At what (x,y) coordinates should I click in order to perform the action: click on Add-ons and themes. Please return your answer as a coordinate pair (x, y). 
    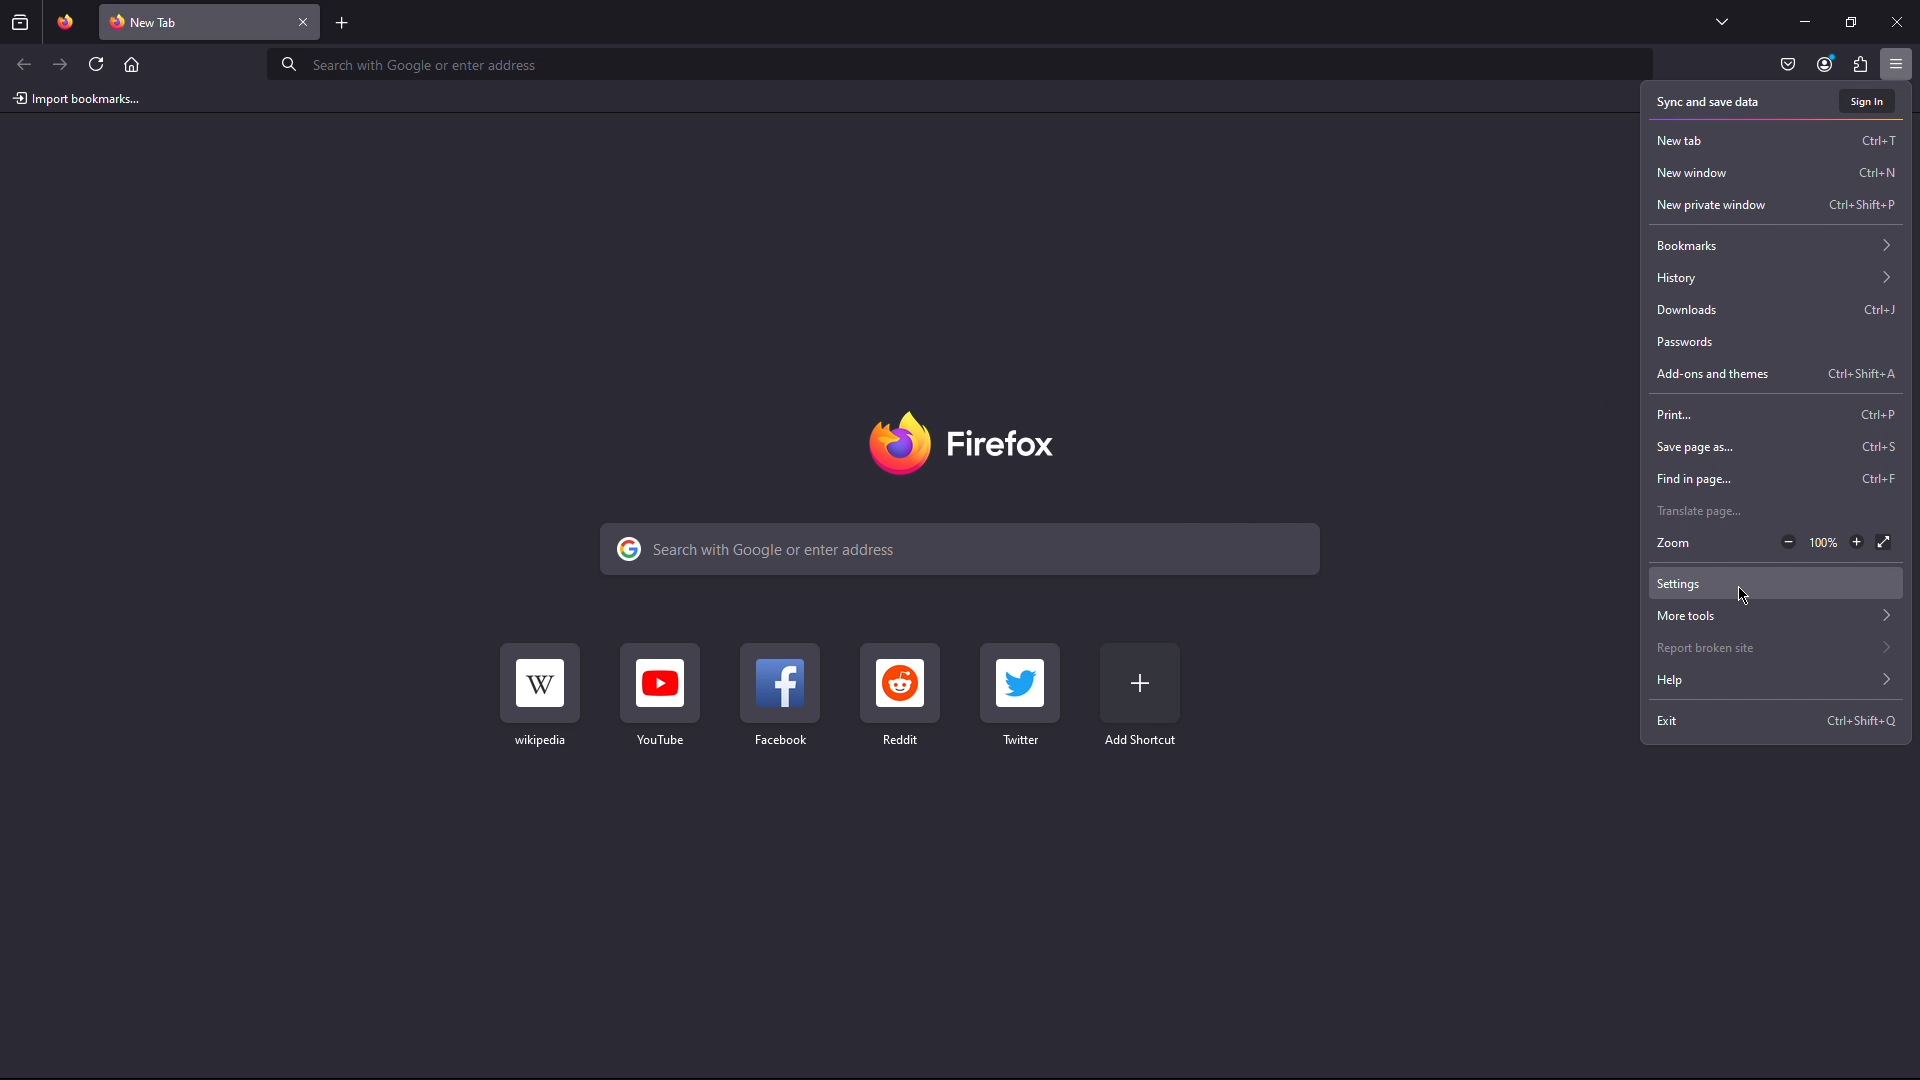
    Looking at the image, I should click on (1775, 374).